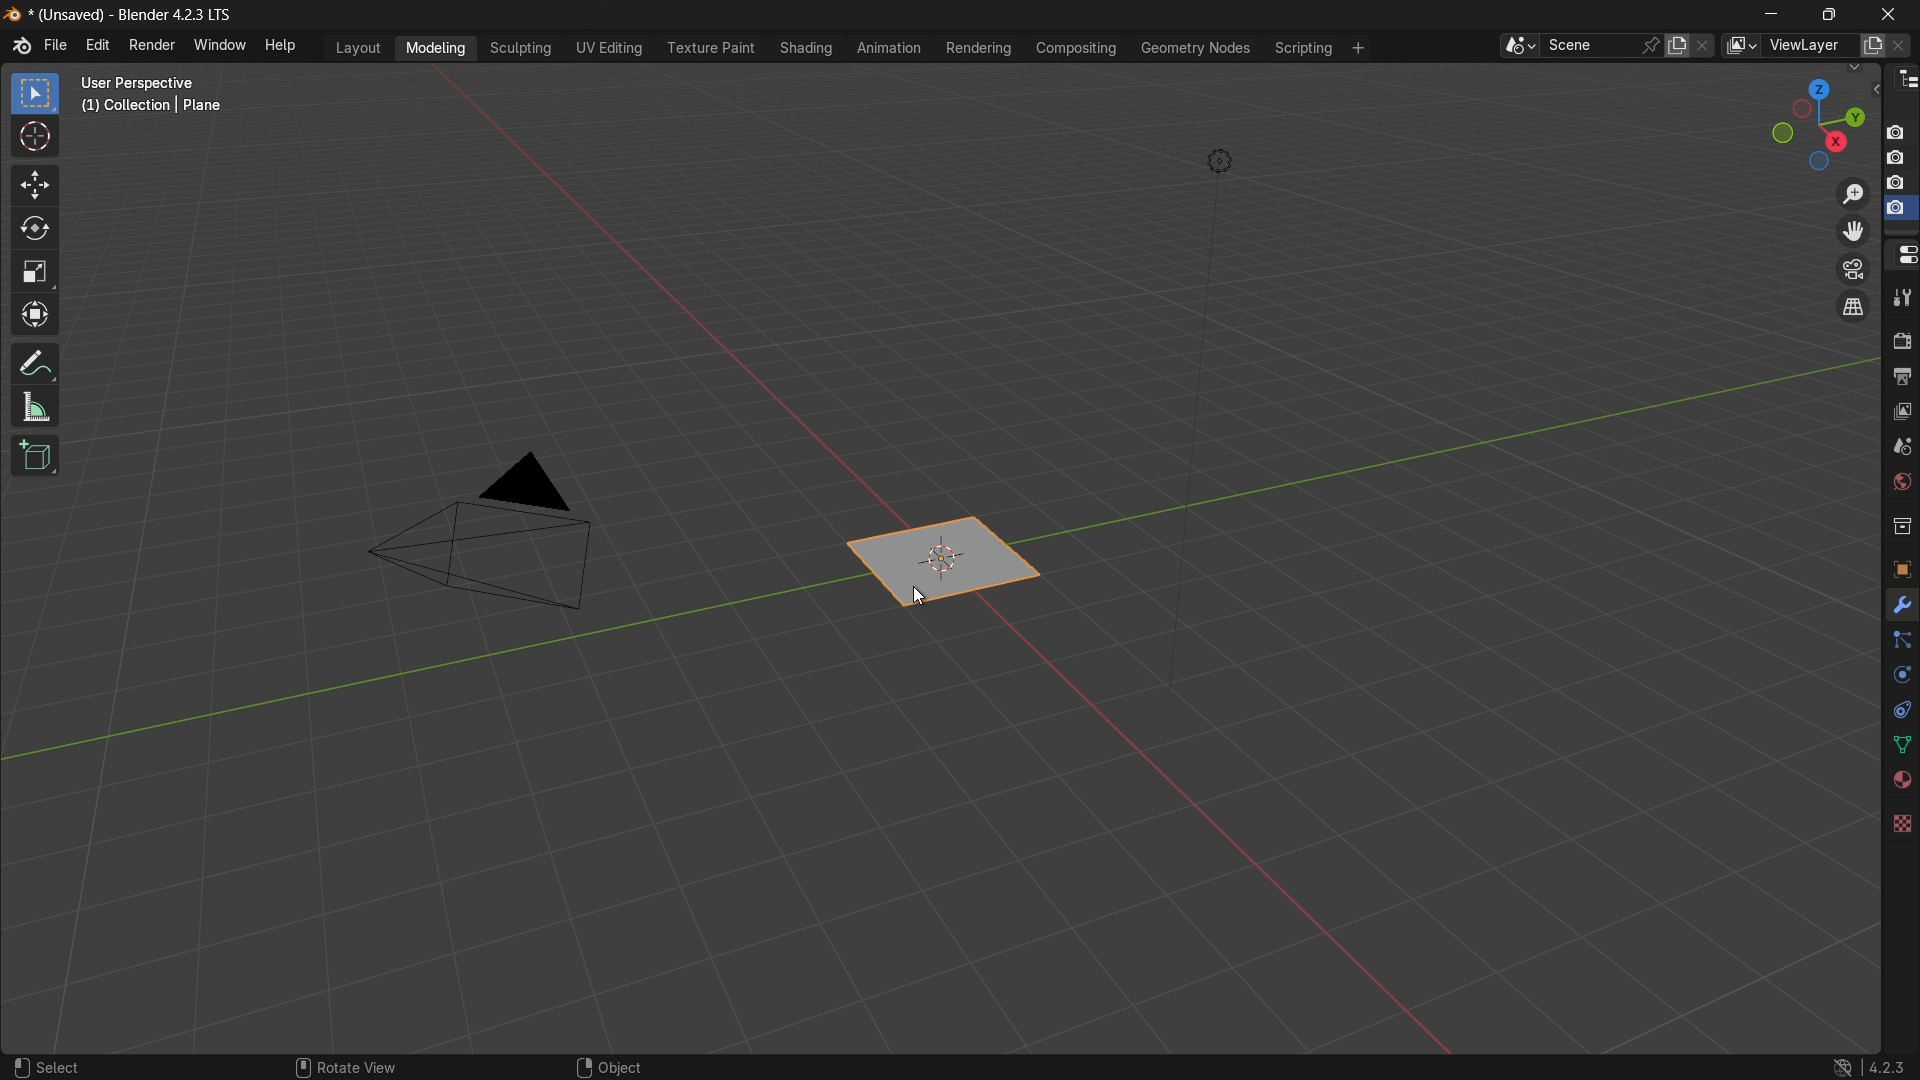 The height and width of the screenshot is (1080, 1920). I want to click on measure, so click(37, 411).